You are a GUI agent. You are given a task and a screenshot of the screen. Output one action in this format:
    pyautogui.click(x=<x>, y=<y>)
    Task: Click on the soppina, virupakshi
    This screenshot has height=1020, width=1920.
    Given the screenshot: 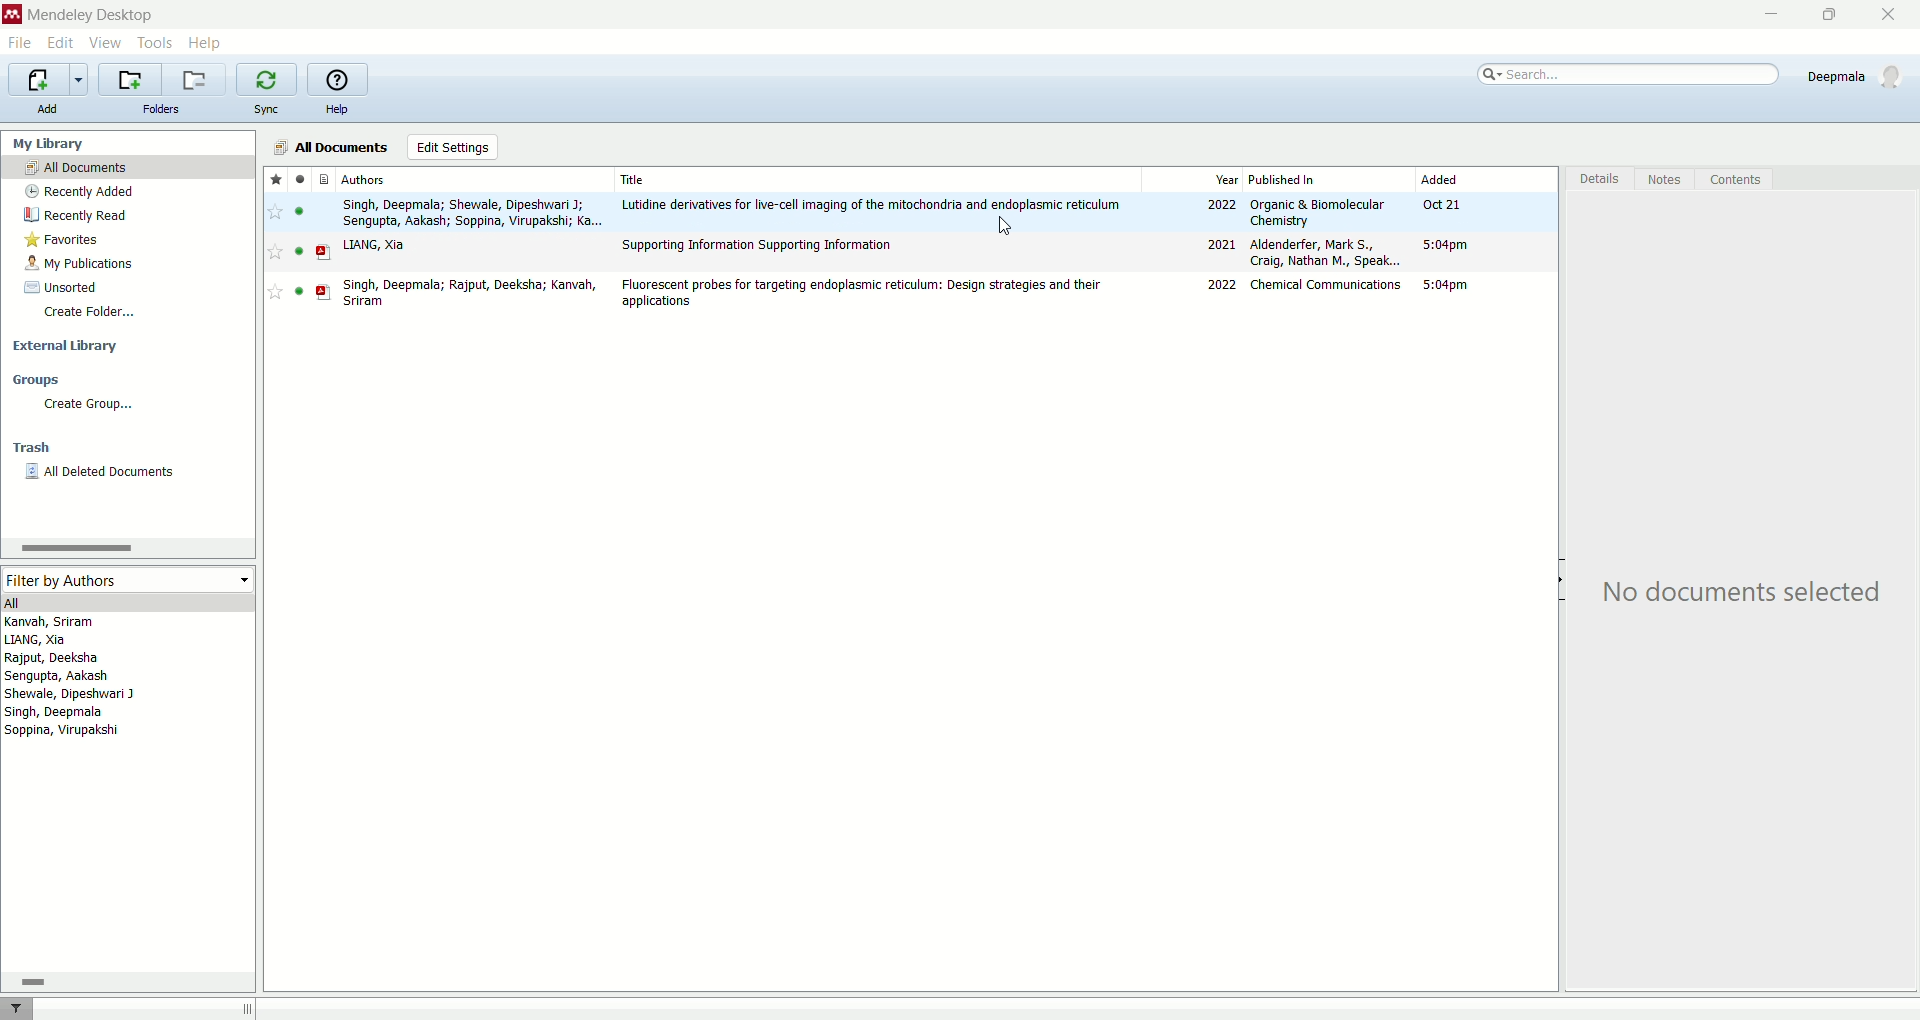 What is the action you would take?
    pyautogui.click(x=63, y=729)
    